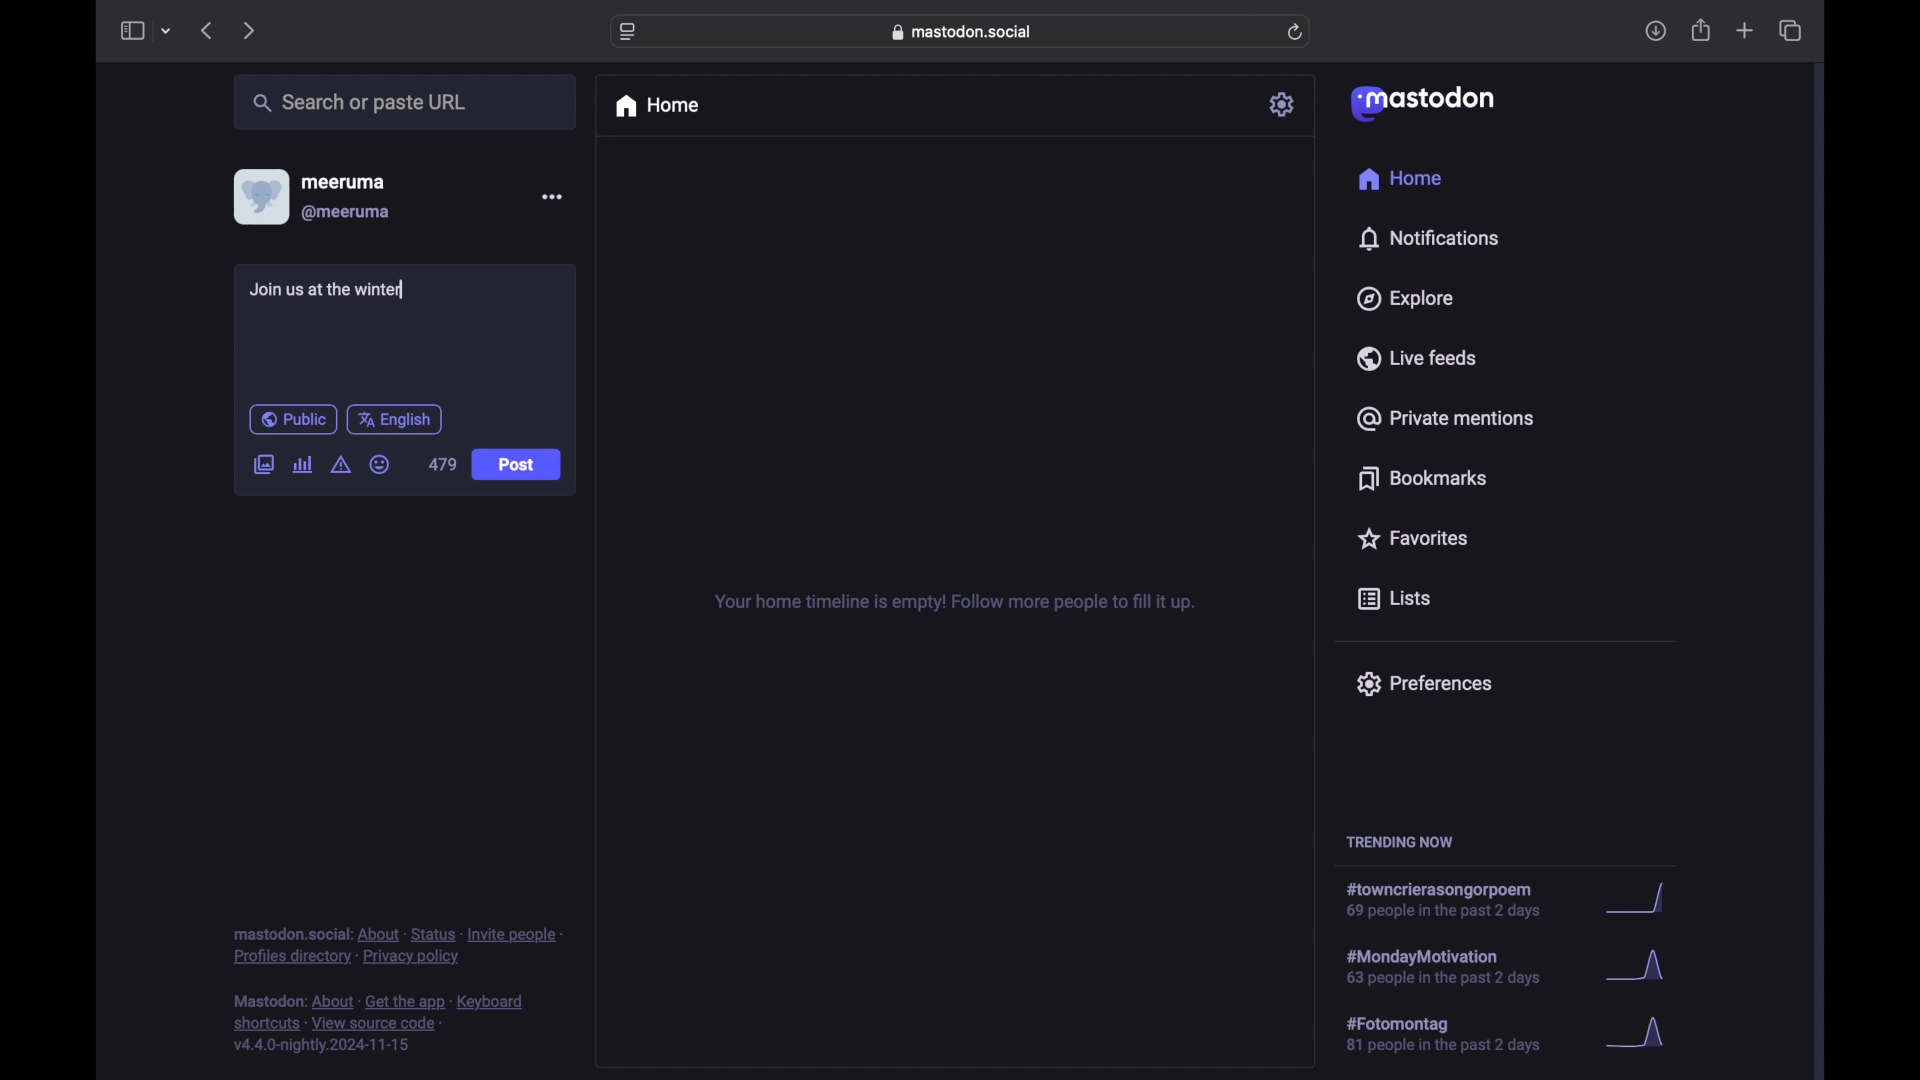 This screenshot has height=1080, width=1920. I want to click on settings, so click(1284, 104).